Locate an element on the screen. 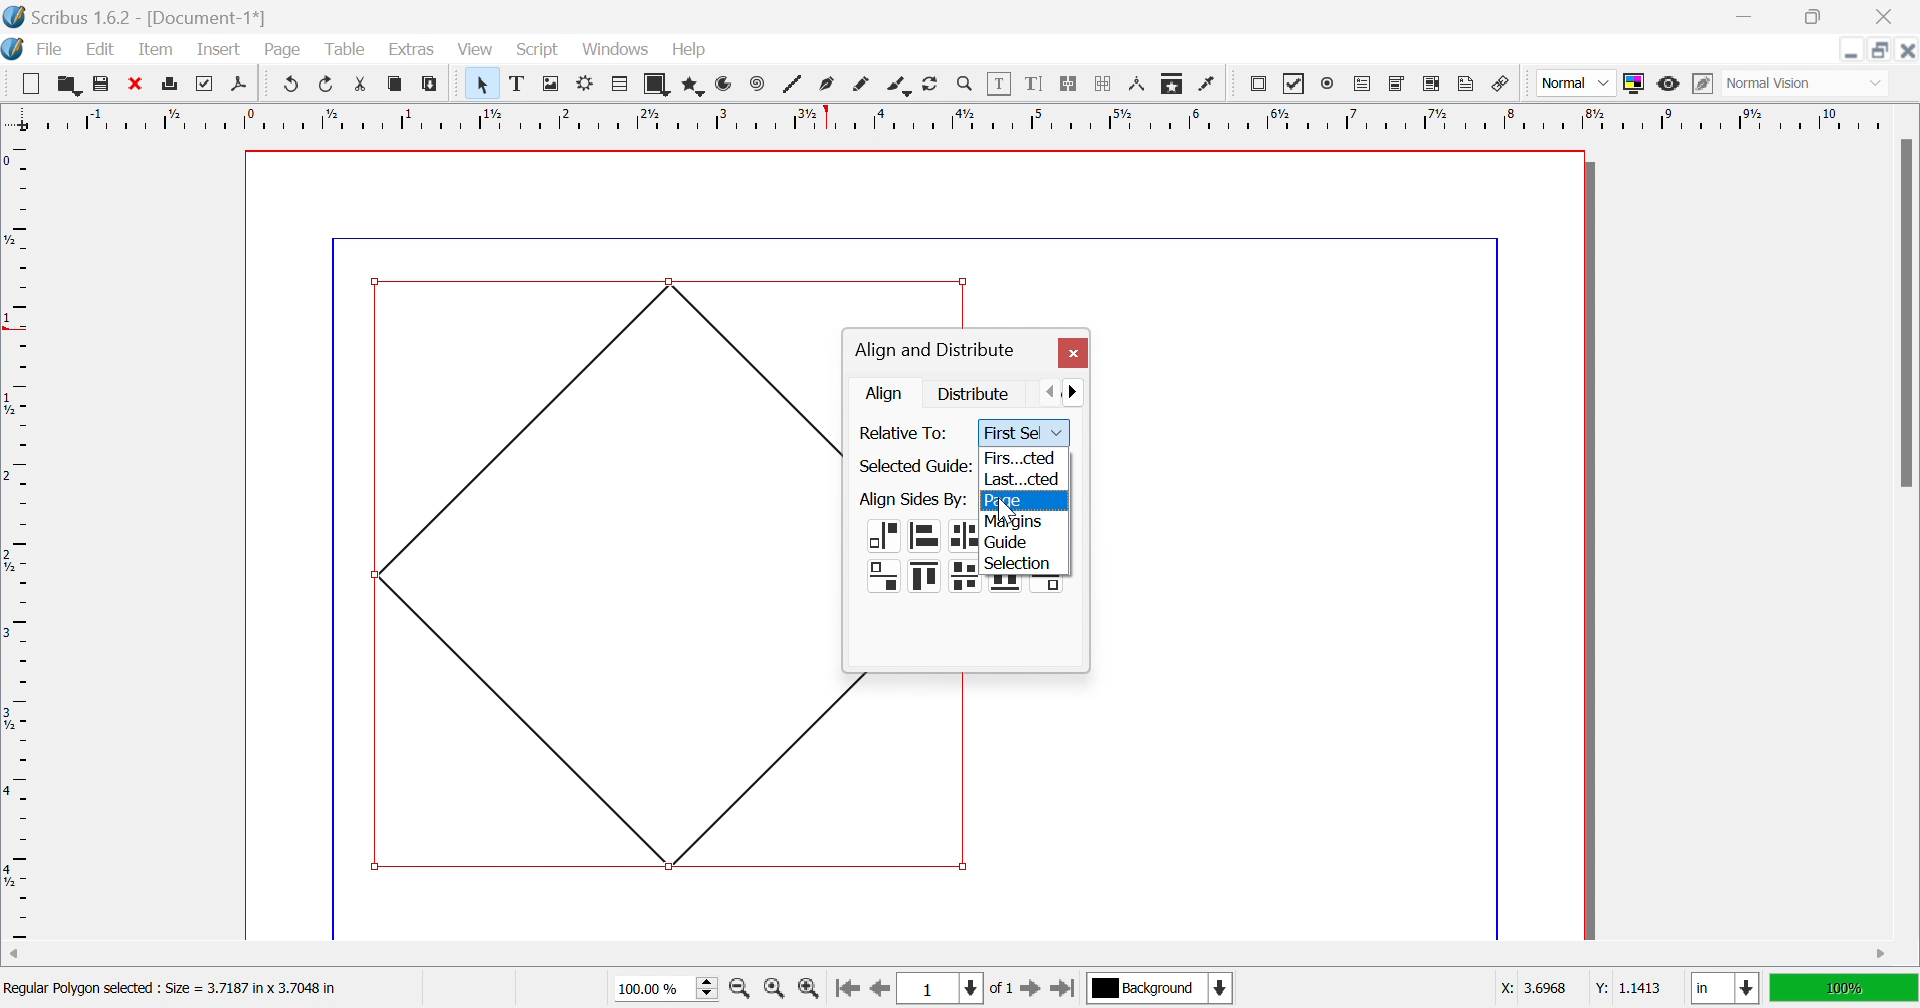  normal vision is located at coordinates (1791, 84).